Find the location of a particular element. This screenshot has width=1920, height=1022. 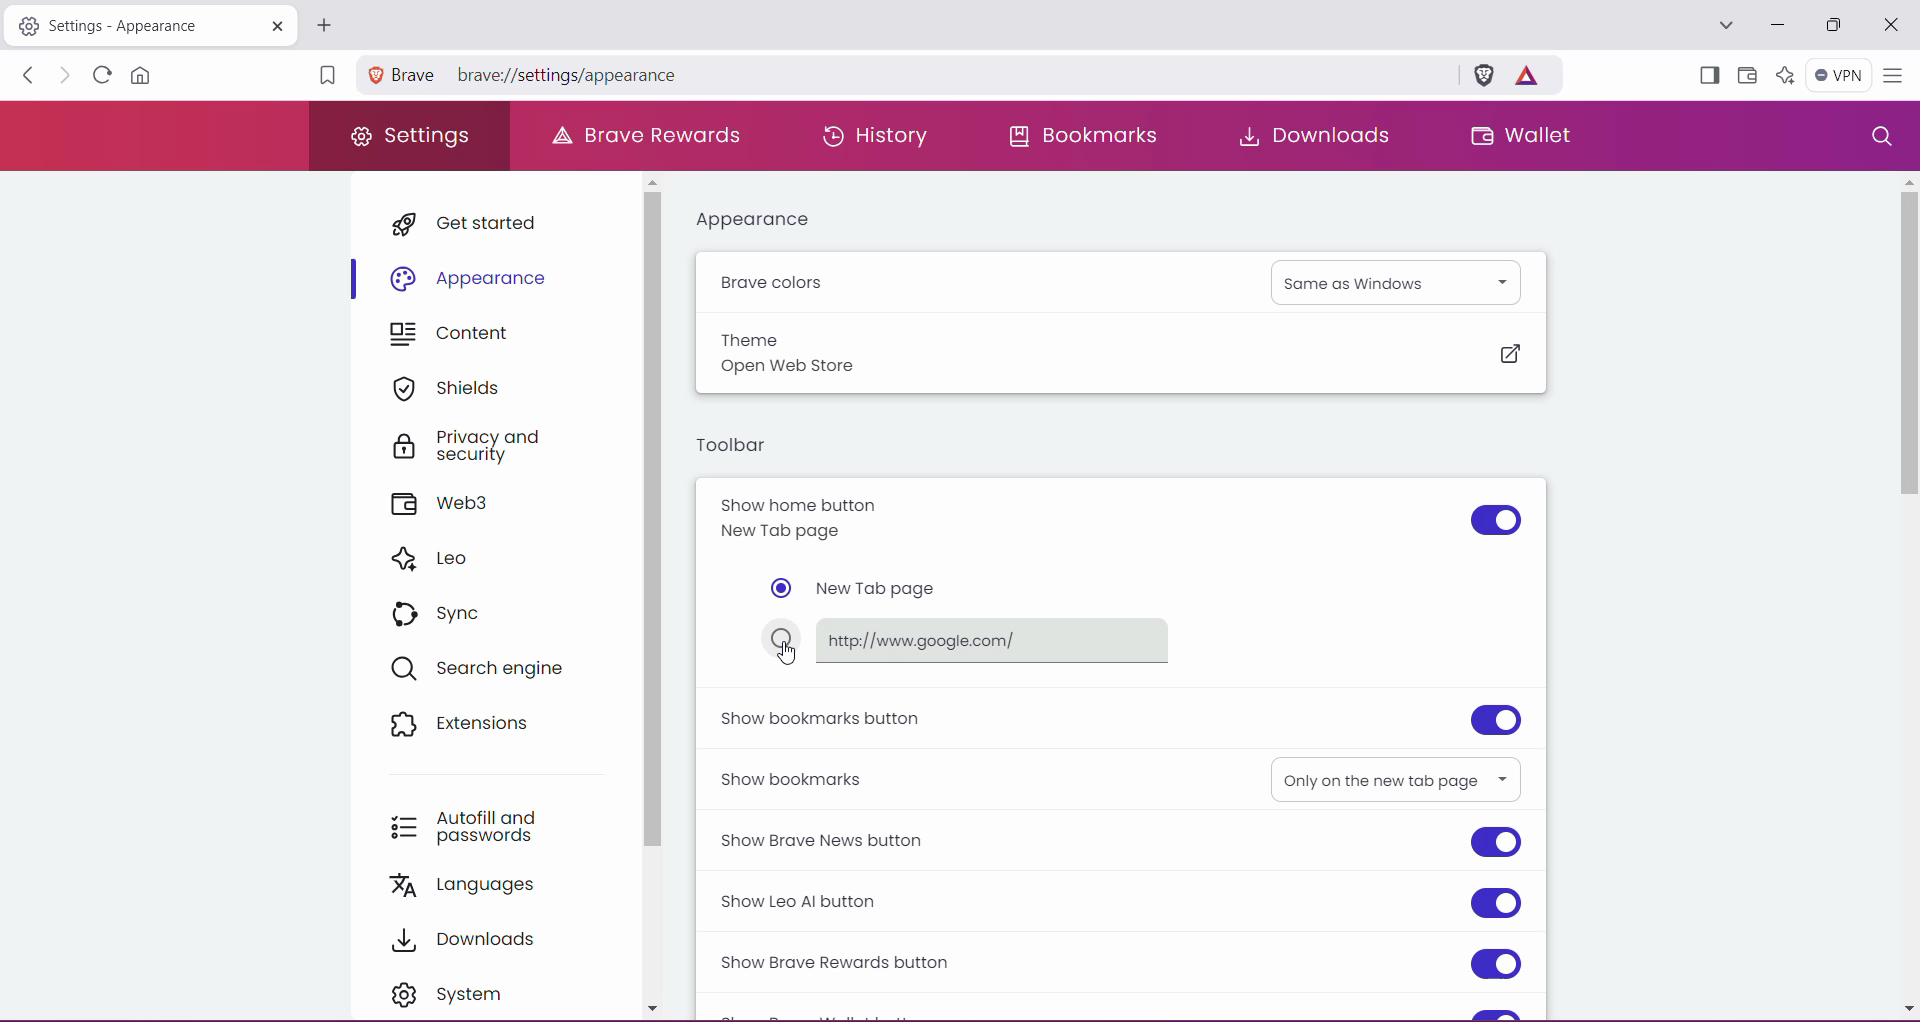

Click to open Chrome Web Store is located at coordinates (1509, 355).